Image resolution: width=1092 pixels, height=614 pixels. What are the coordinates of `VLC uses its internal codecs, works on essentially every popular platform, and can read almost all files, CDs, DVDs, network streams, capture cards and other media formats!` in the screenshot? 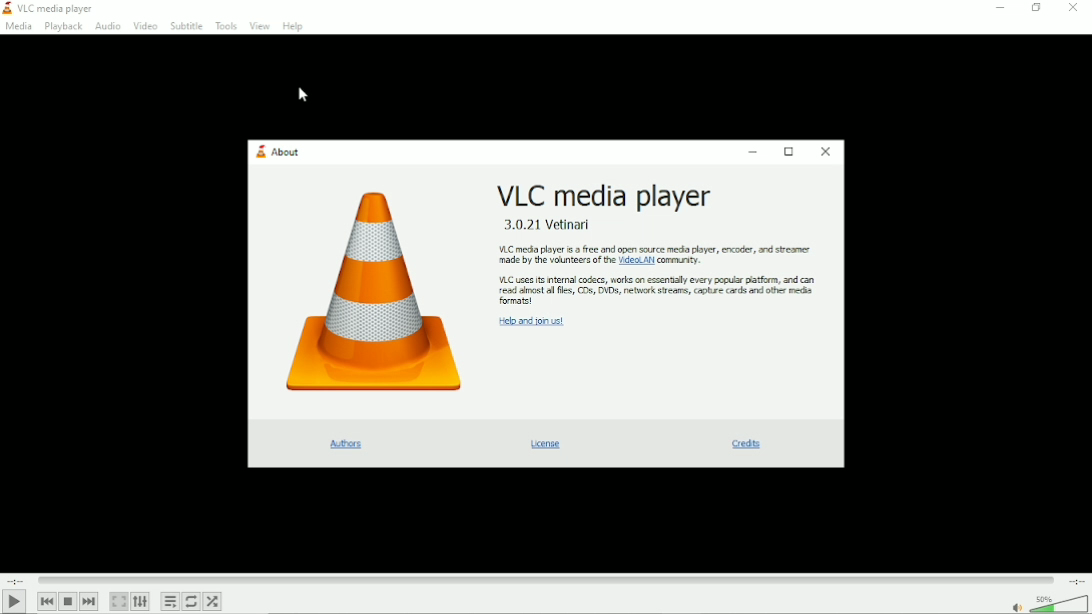 It's located at (659, 291).